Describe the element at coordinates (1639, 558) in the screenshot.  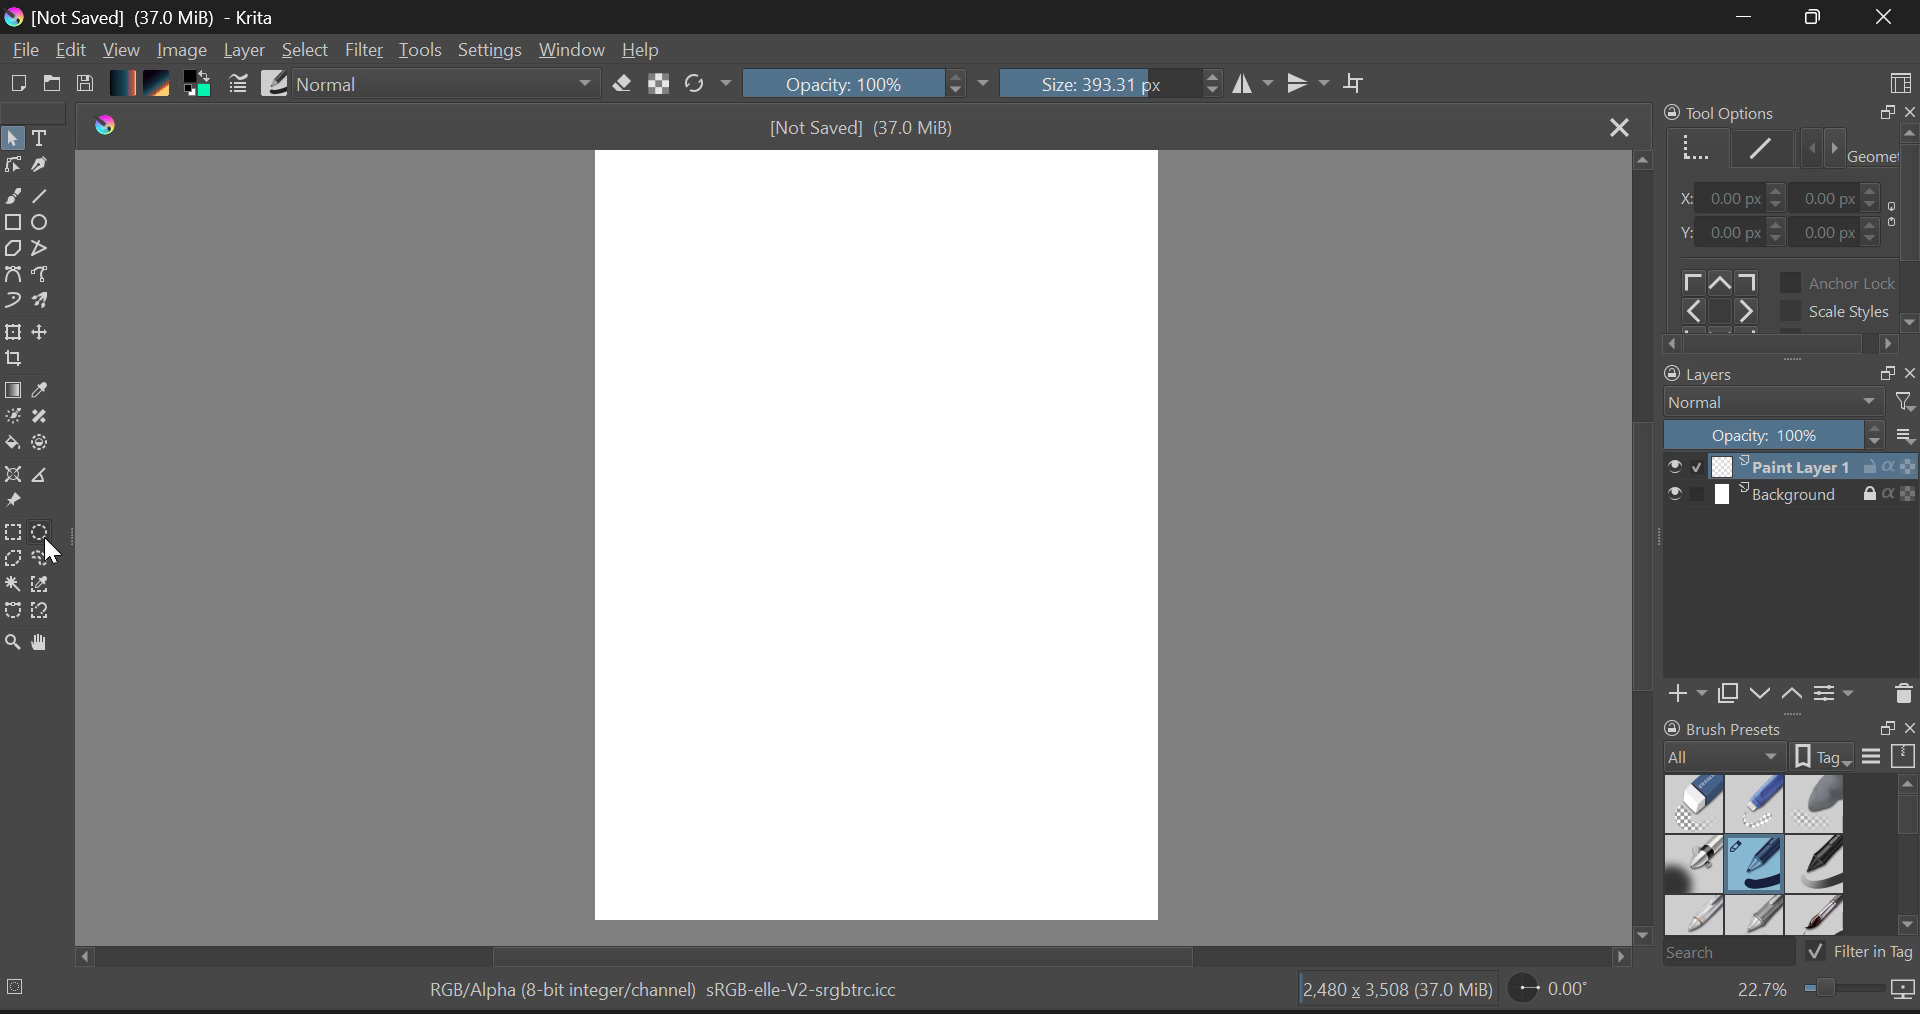
I see `Scroll Bar` at that location.